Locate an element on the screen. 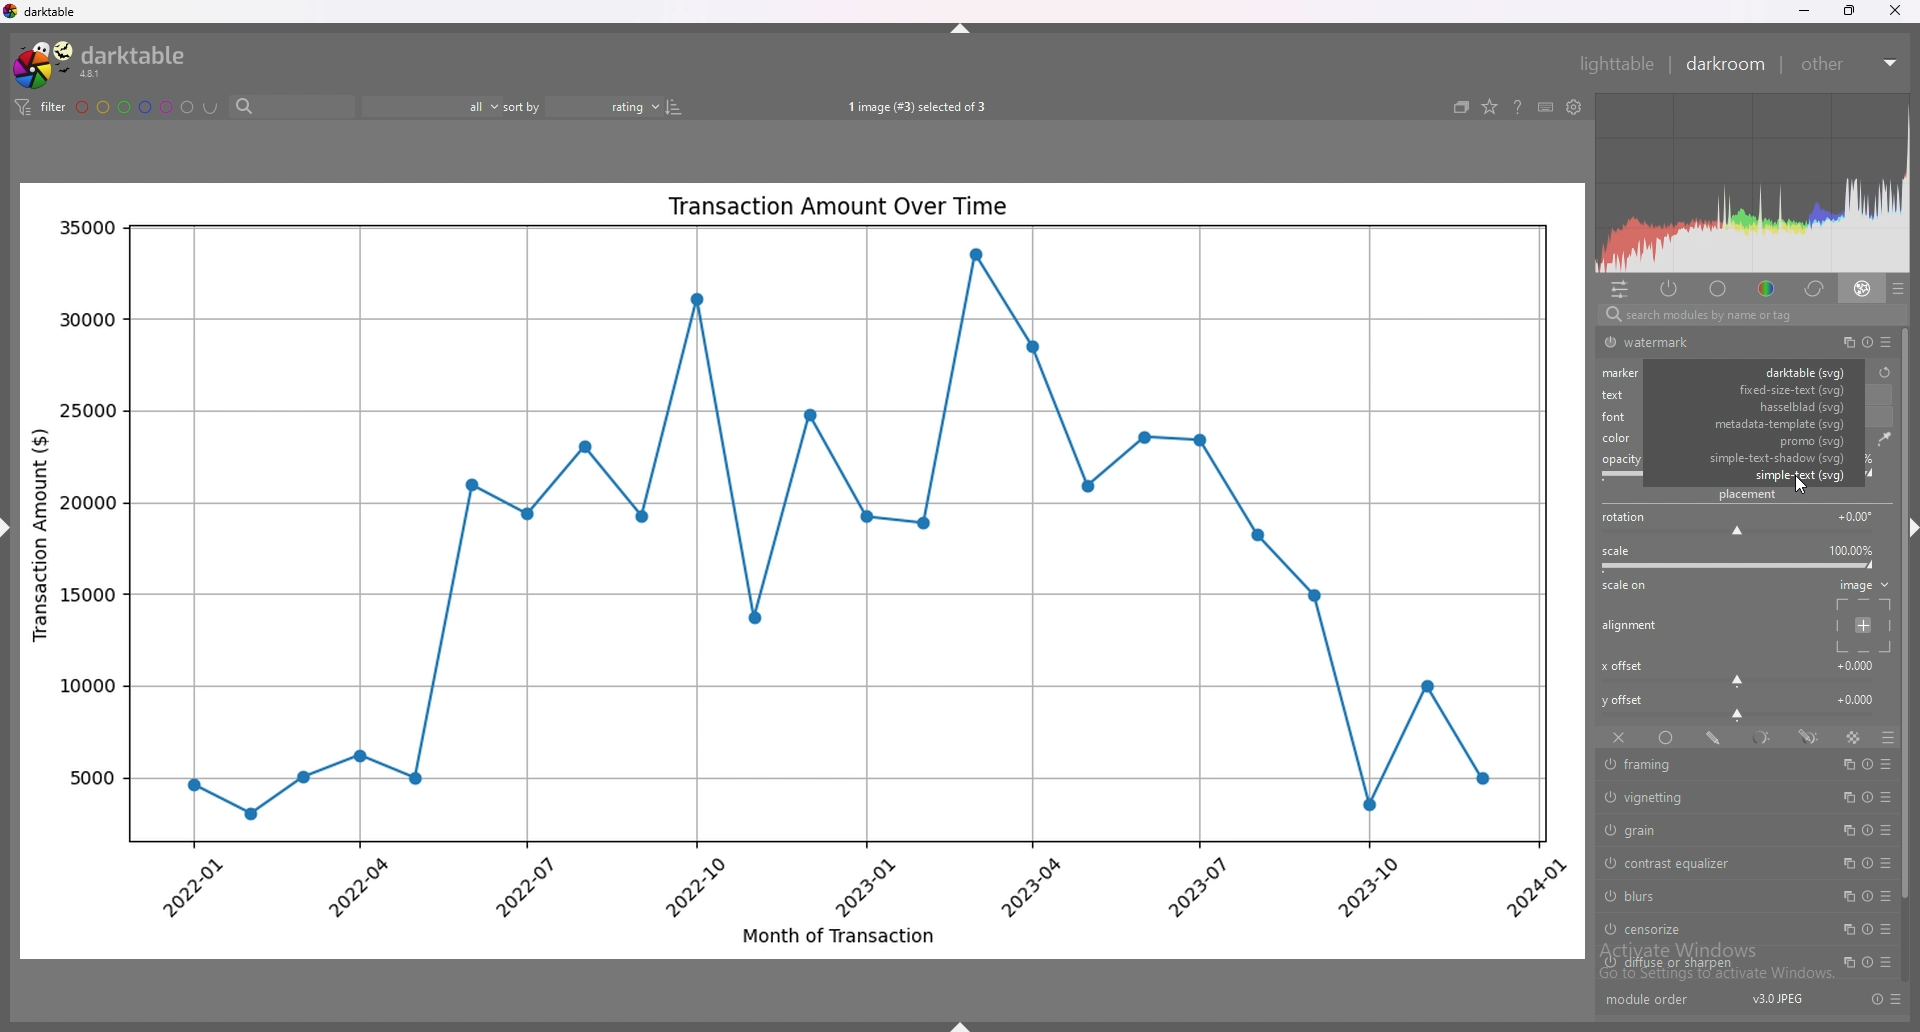 The image size is (1920, 1032). scale percentage is located at coordinates (1850, 550).